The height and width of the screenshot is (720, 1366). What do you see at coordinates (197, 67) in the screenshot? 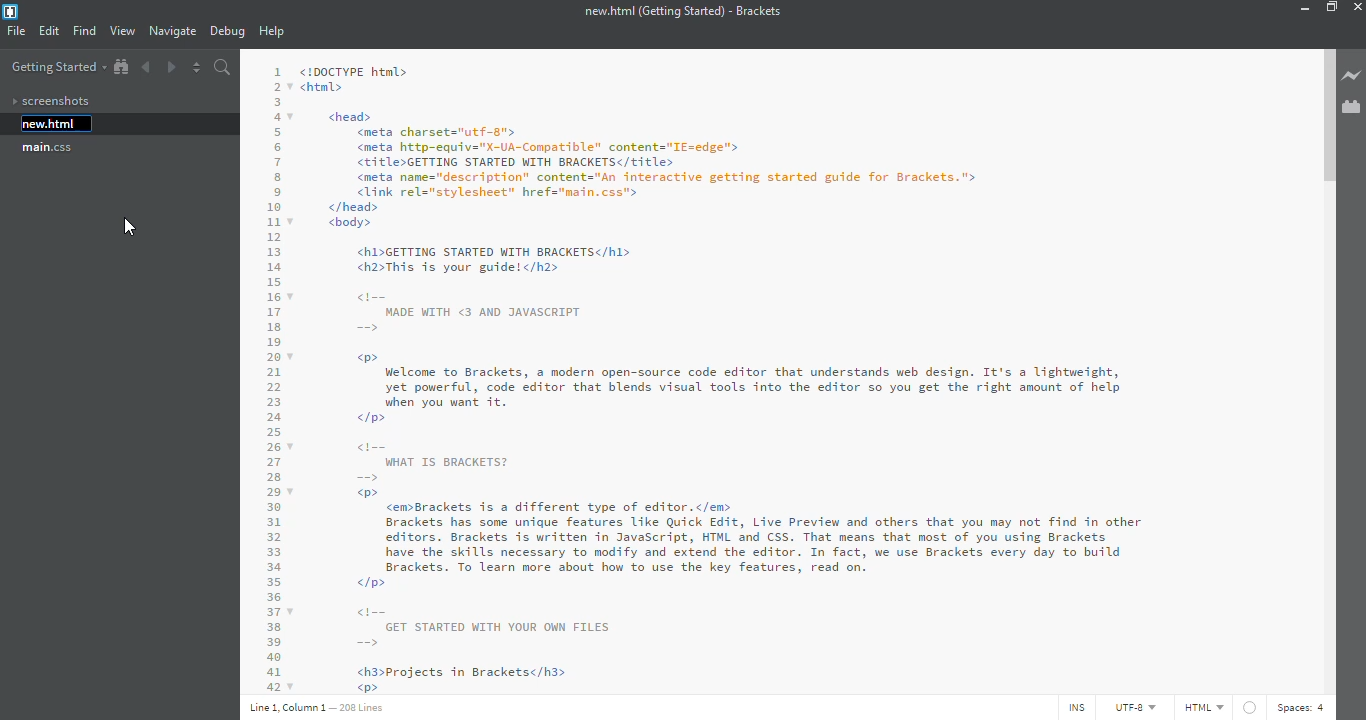
I see `split editor` at bounding box center [197, 67].